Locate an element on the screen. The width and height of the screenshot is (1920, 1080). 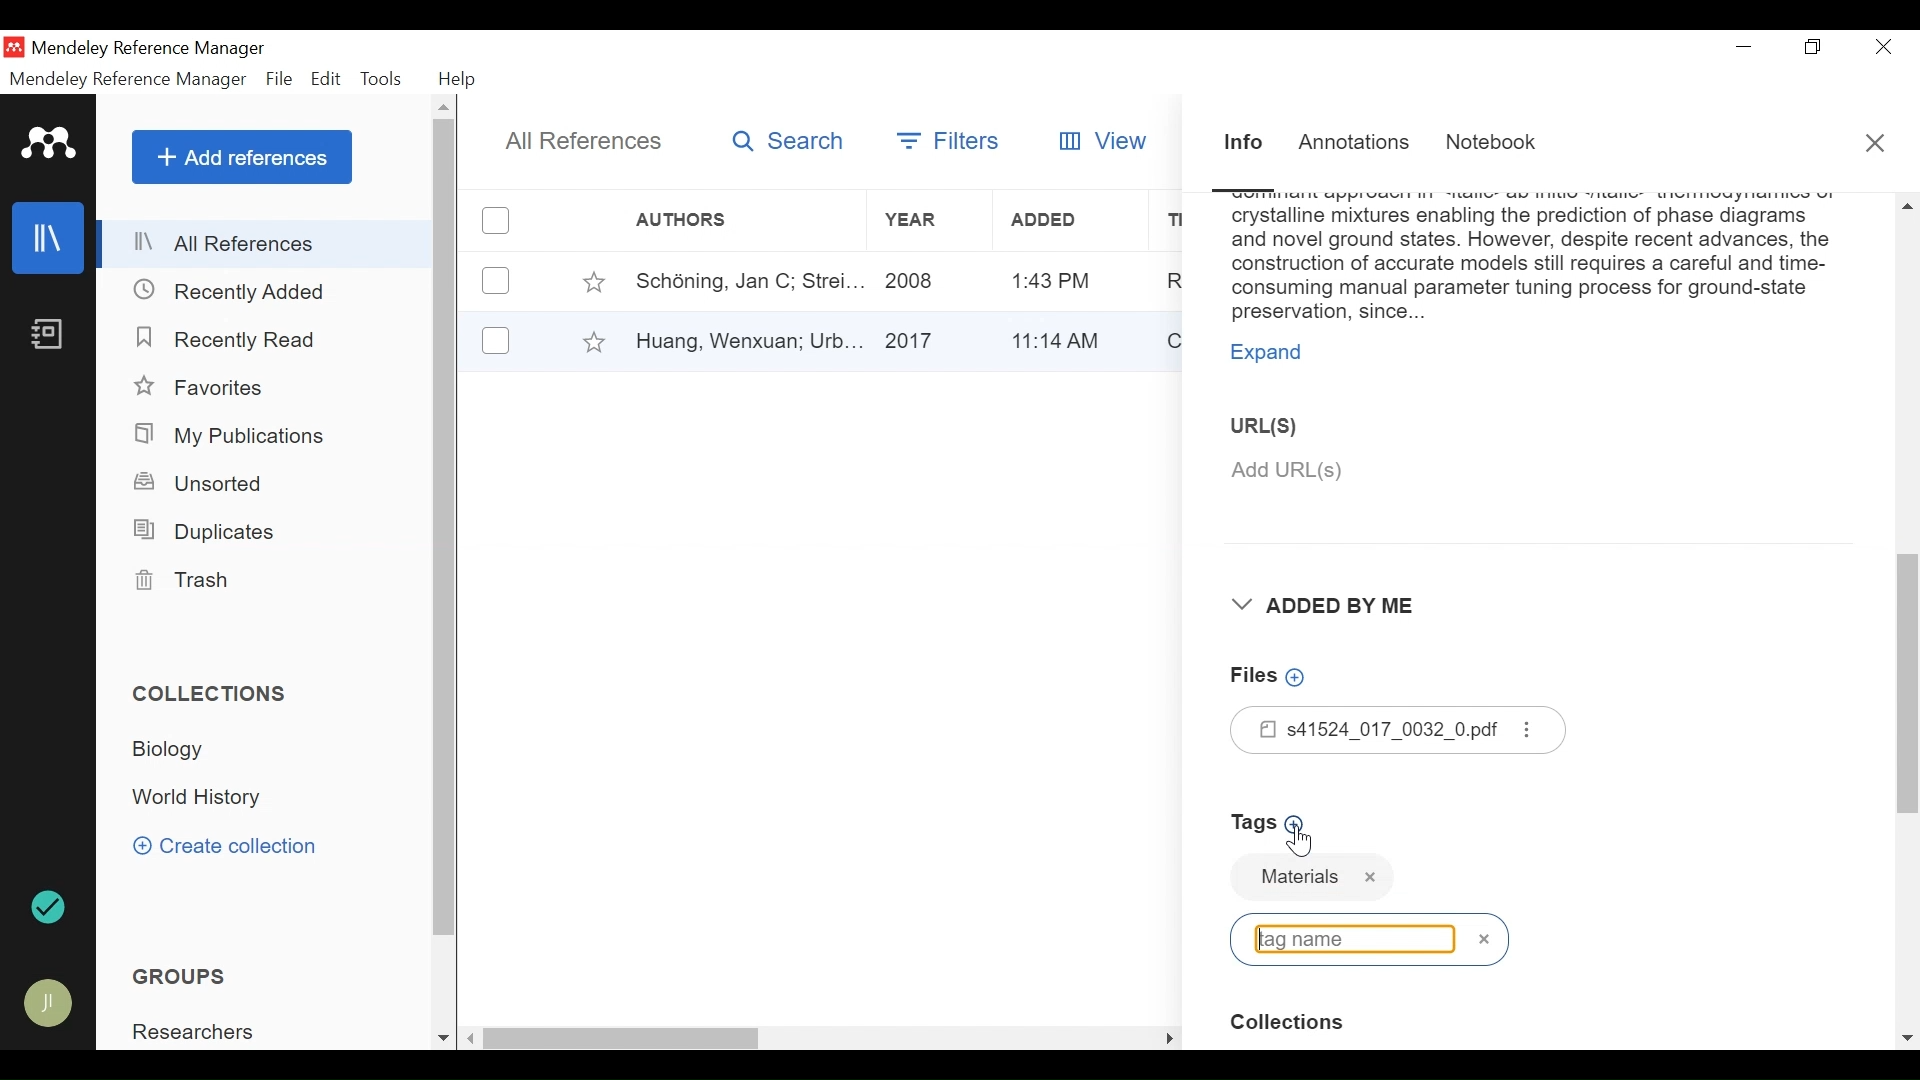
Scroll Right is located at coordinates (1170, 1038).